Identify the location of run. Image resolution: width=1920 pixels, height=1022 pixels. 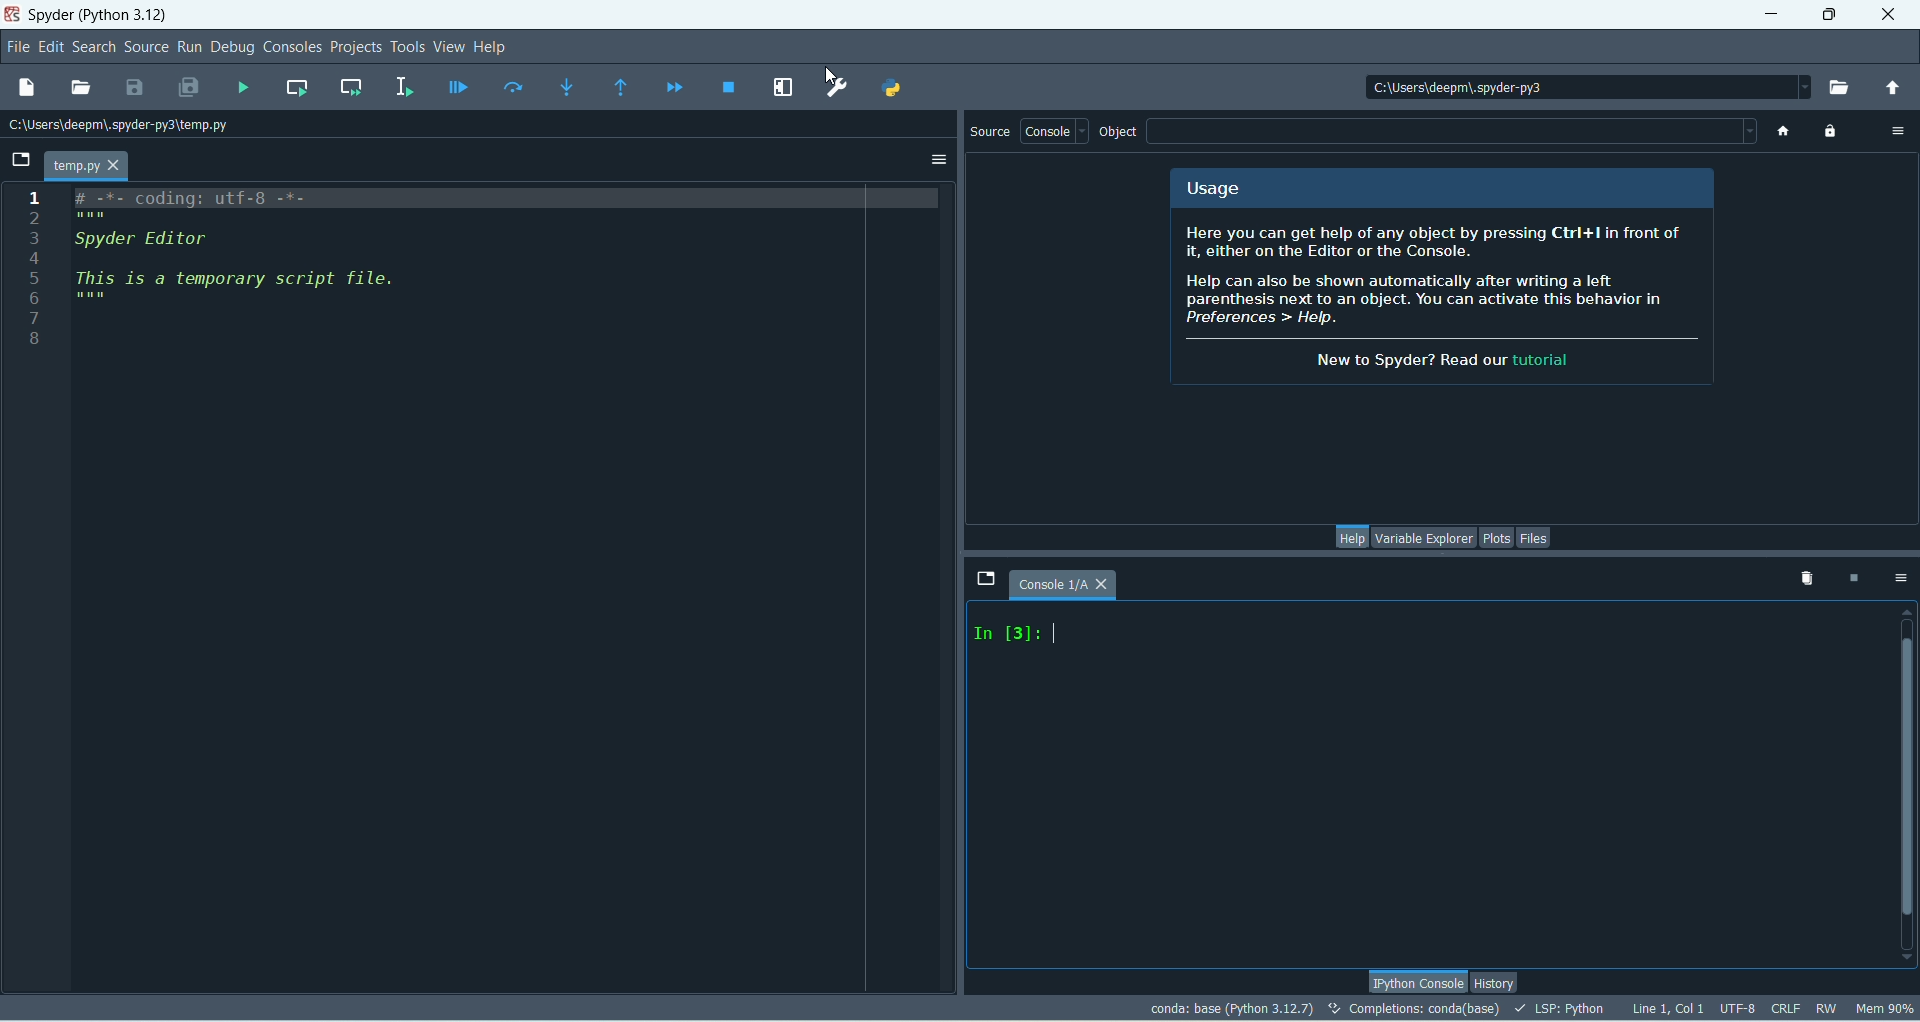
(188, 47).